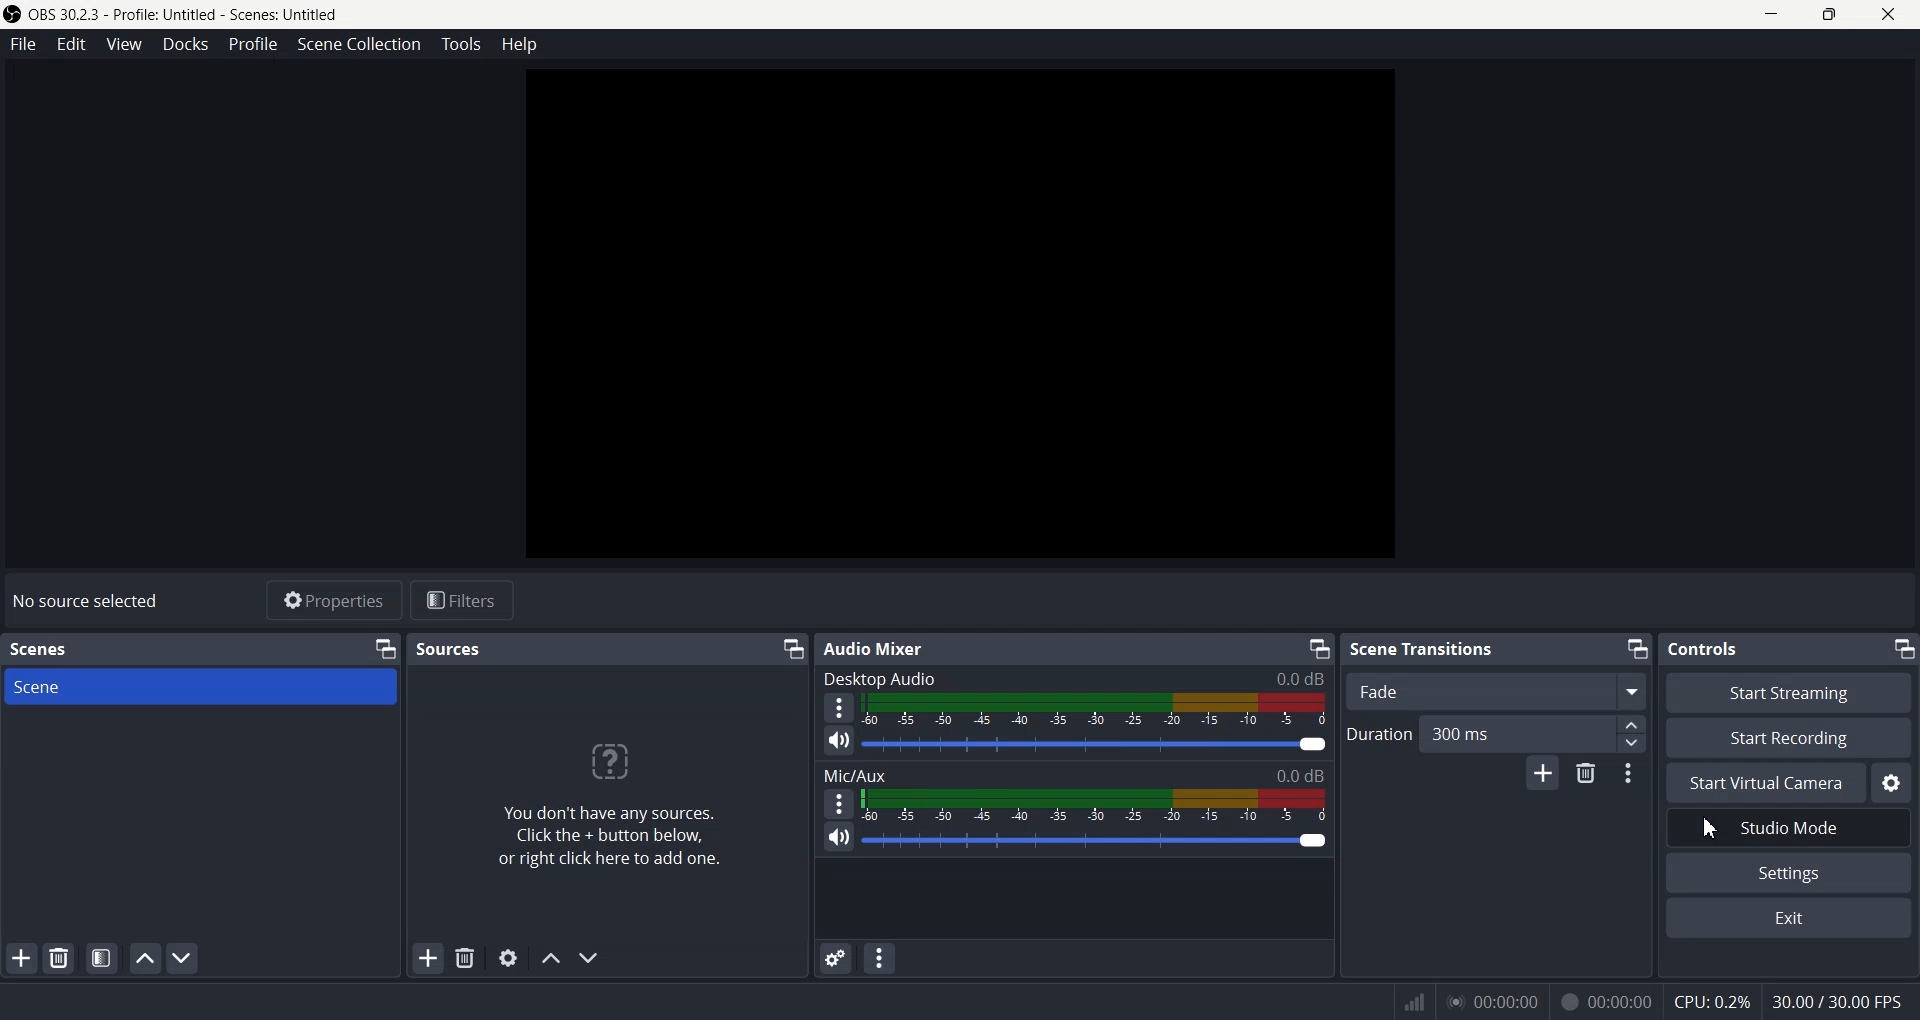 The height and width of the screenshot is (1020, 1920). What do you see at coordinates (70, 43) in the screenshot?
I see `Edit` at bounding box center [70, 43].